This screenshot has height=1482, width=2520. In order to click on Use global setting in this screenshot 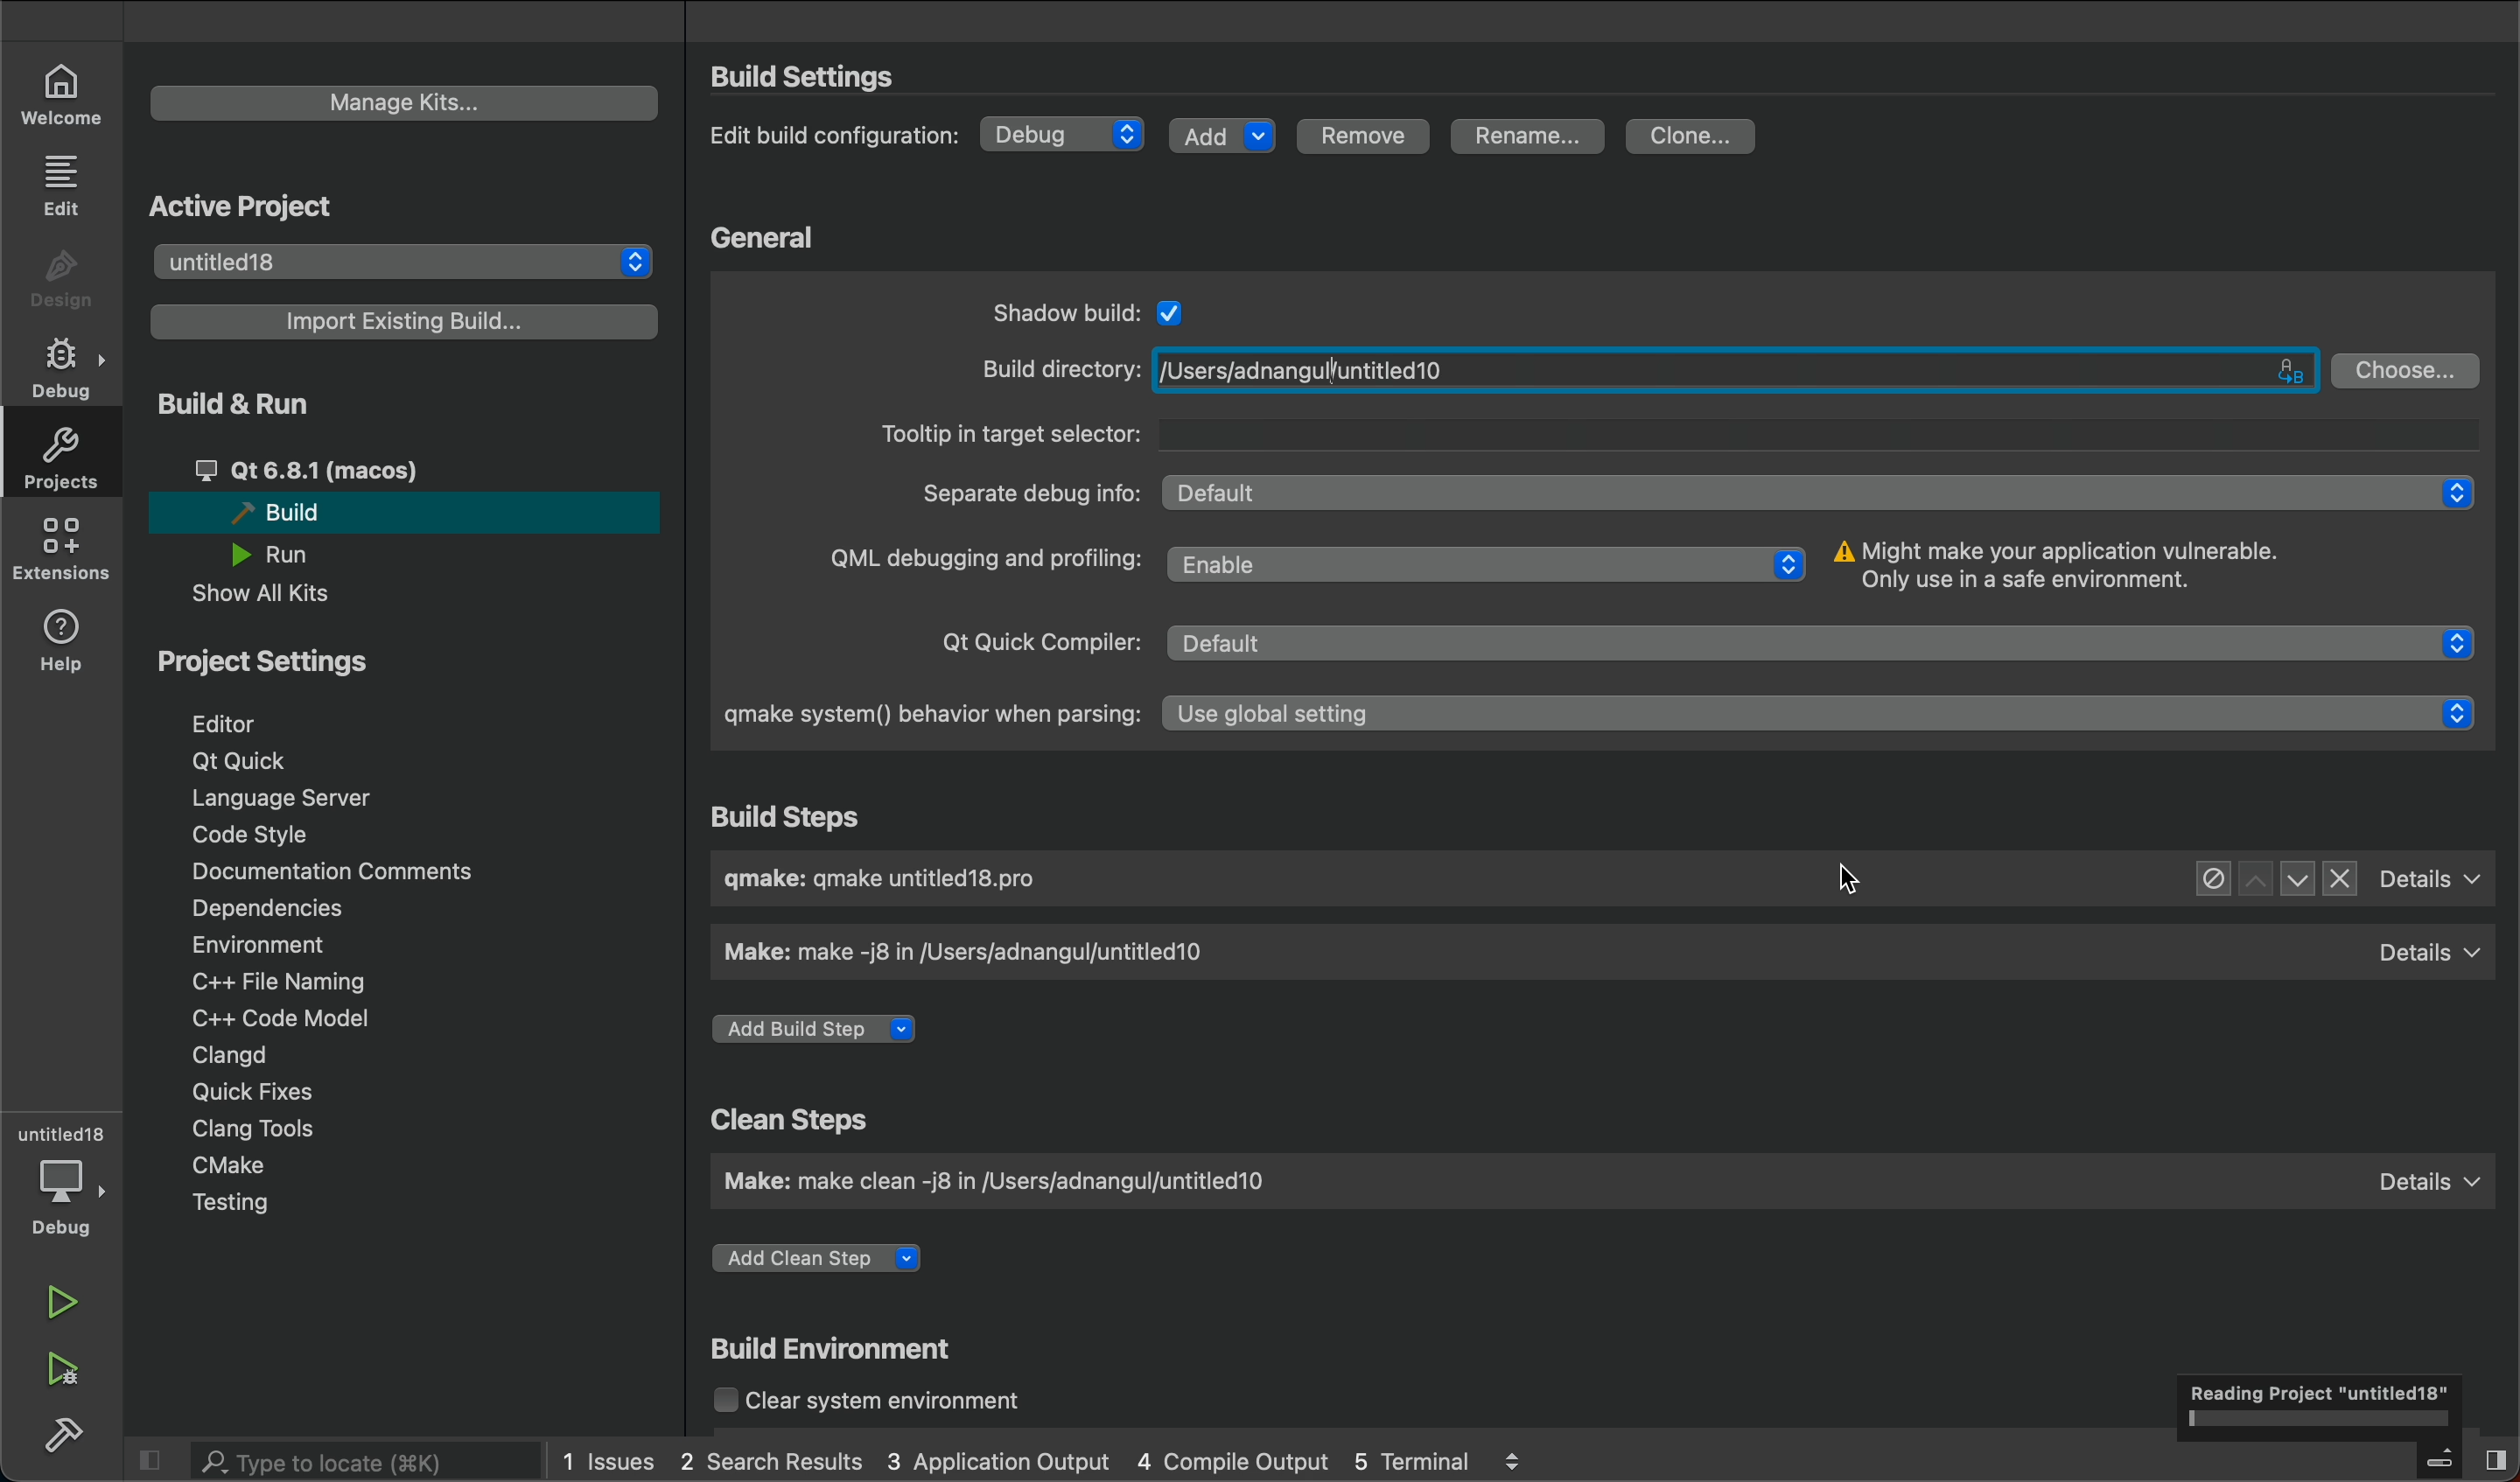, I will do `click(1827, 716)`.